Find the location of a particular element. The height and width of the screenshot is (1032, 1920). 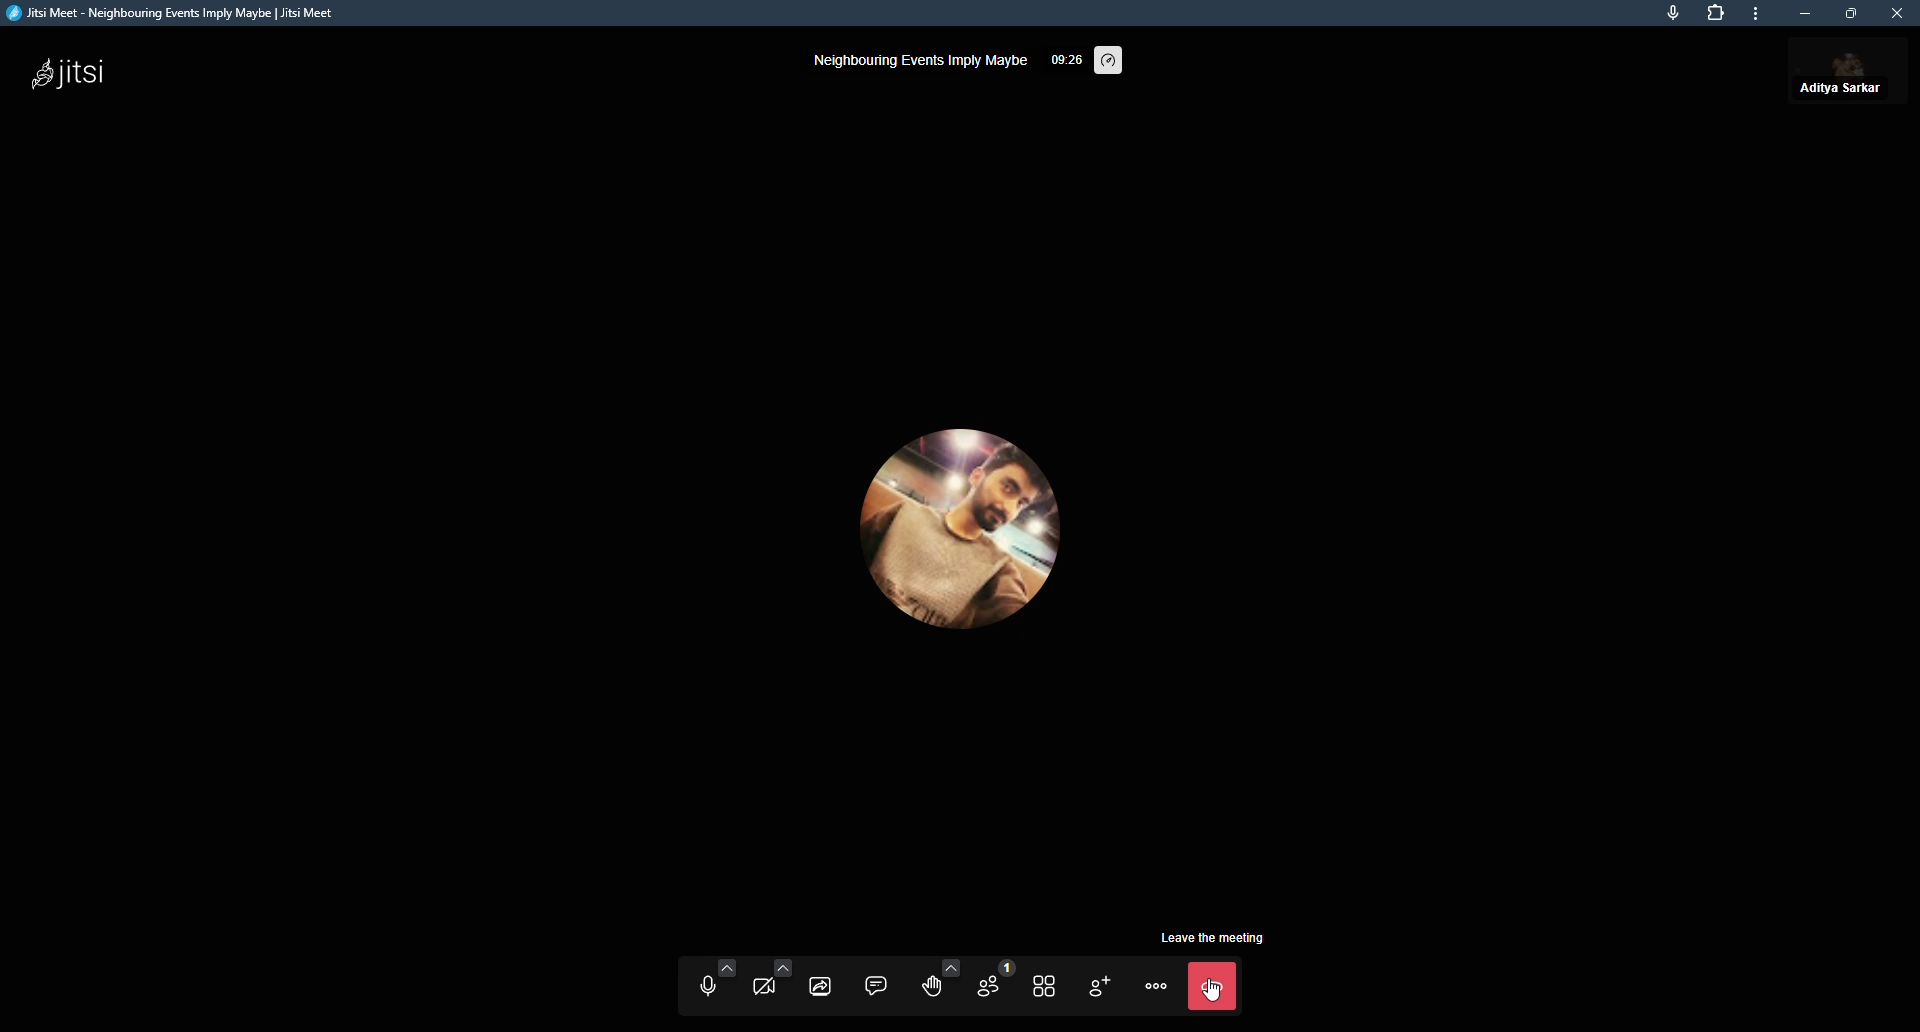

leave the meeting is located at coordinates (1220, 936).